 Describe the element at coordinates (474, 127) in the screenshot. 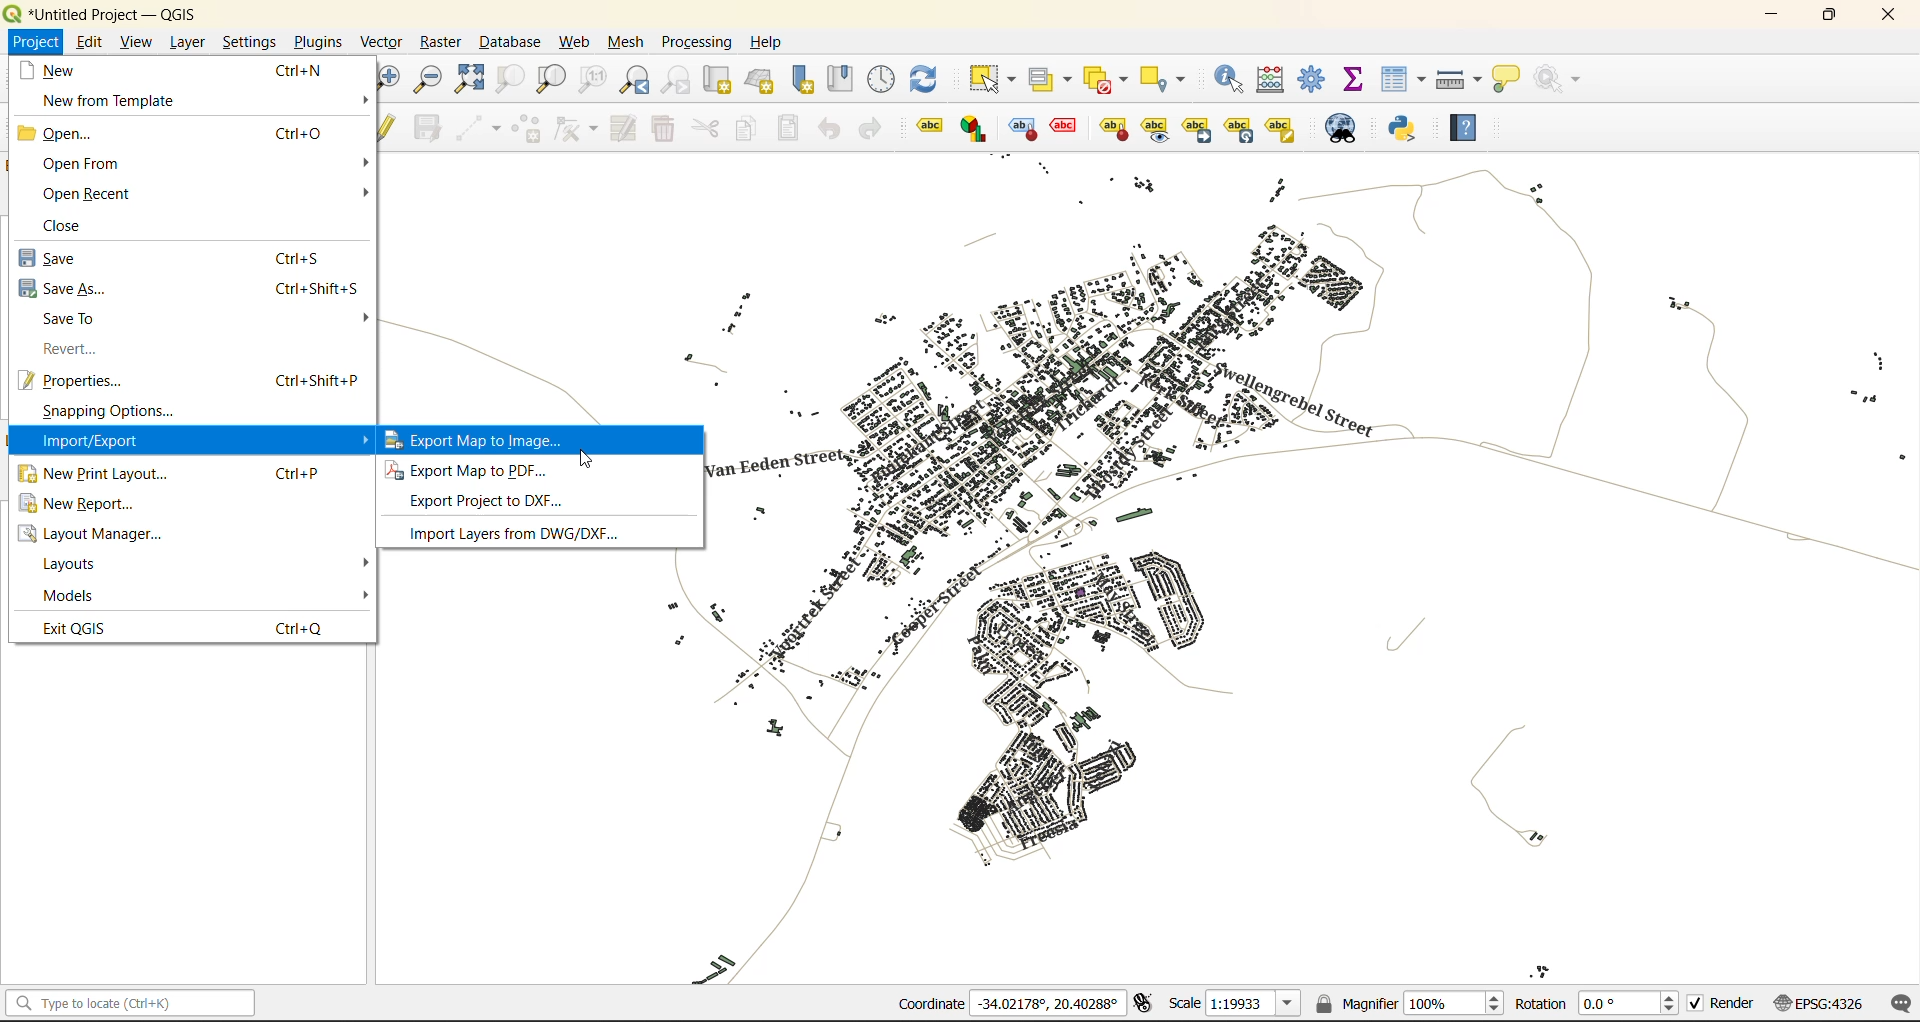

I see `digitize` at that location.